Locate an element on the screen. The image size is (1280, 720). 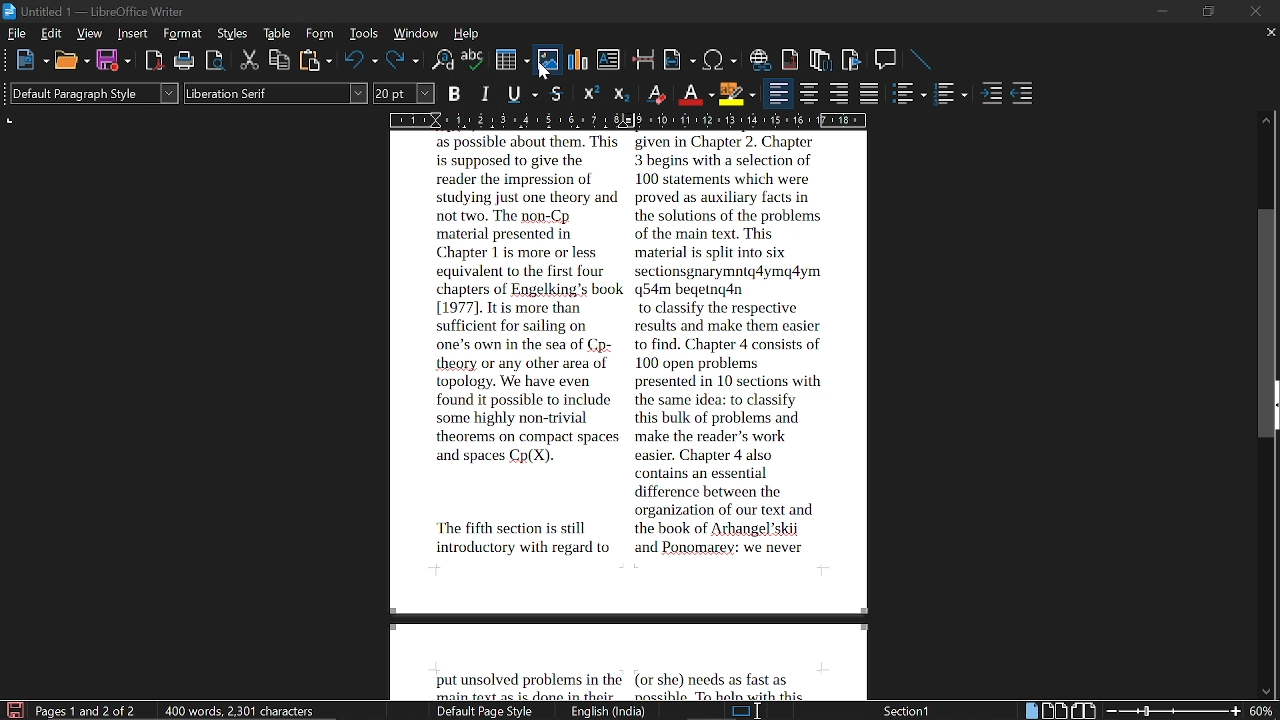
insert line is located at coordinates (923, 60).